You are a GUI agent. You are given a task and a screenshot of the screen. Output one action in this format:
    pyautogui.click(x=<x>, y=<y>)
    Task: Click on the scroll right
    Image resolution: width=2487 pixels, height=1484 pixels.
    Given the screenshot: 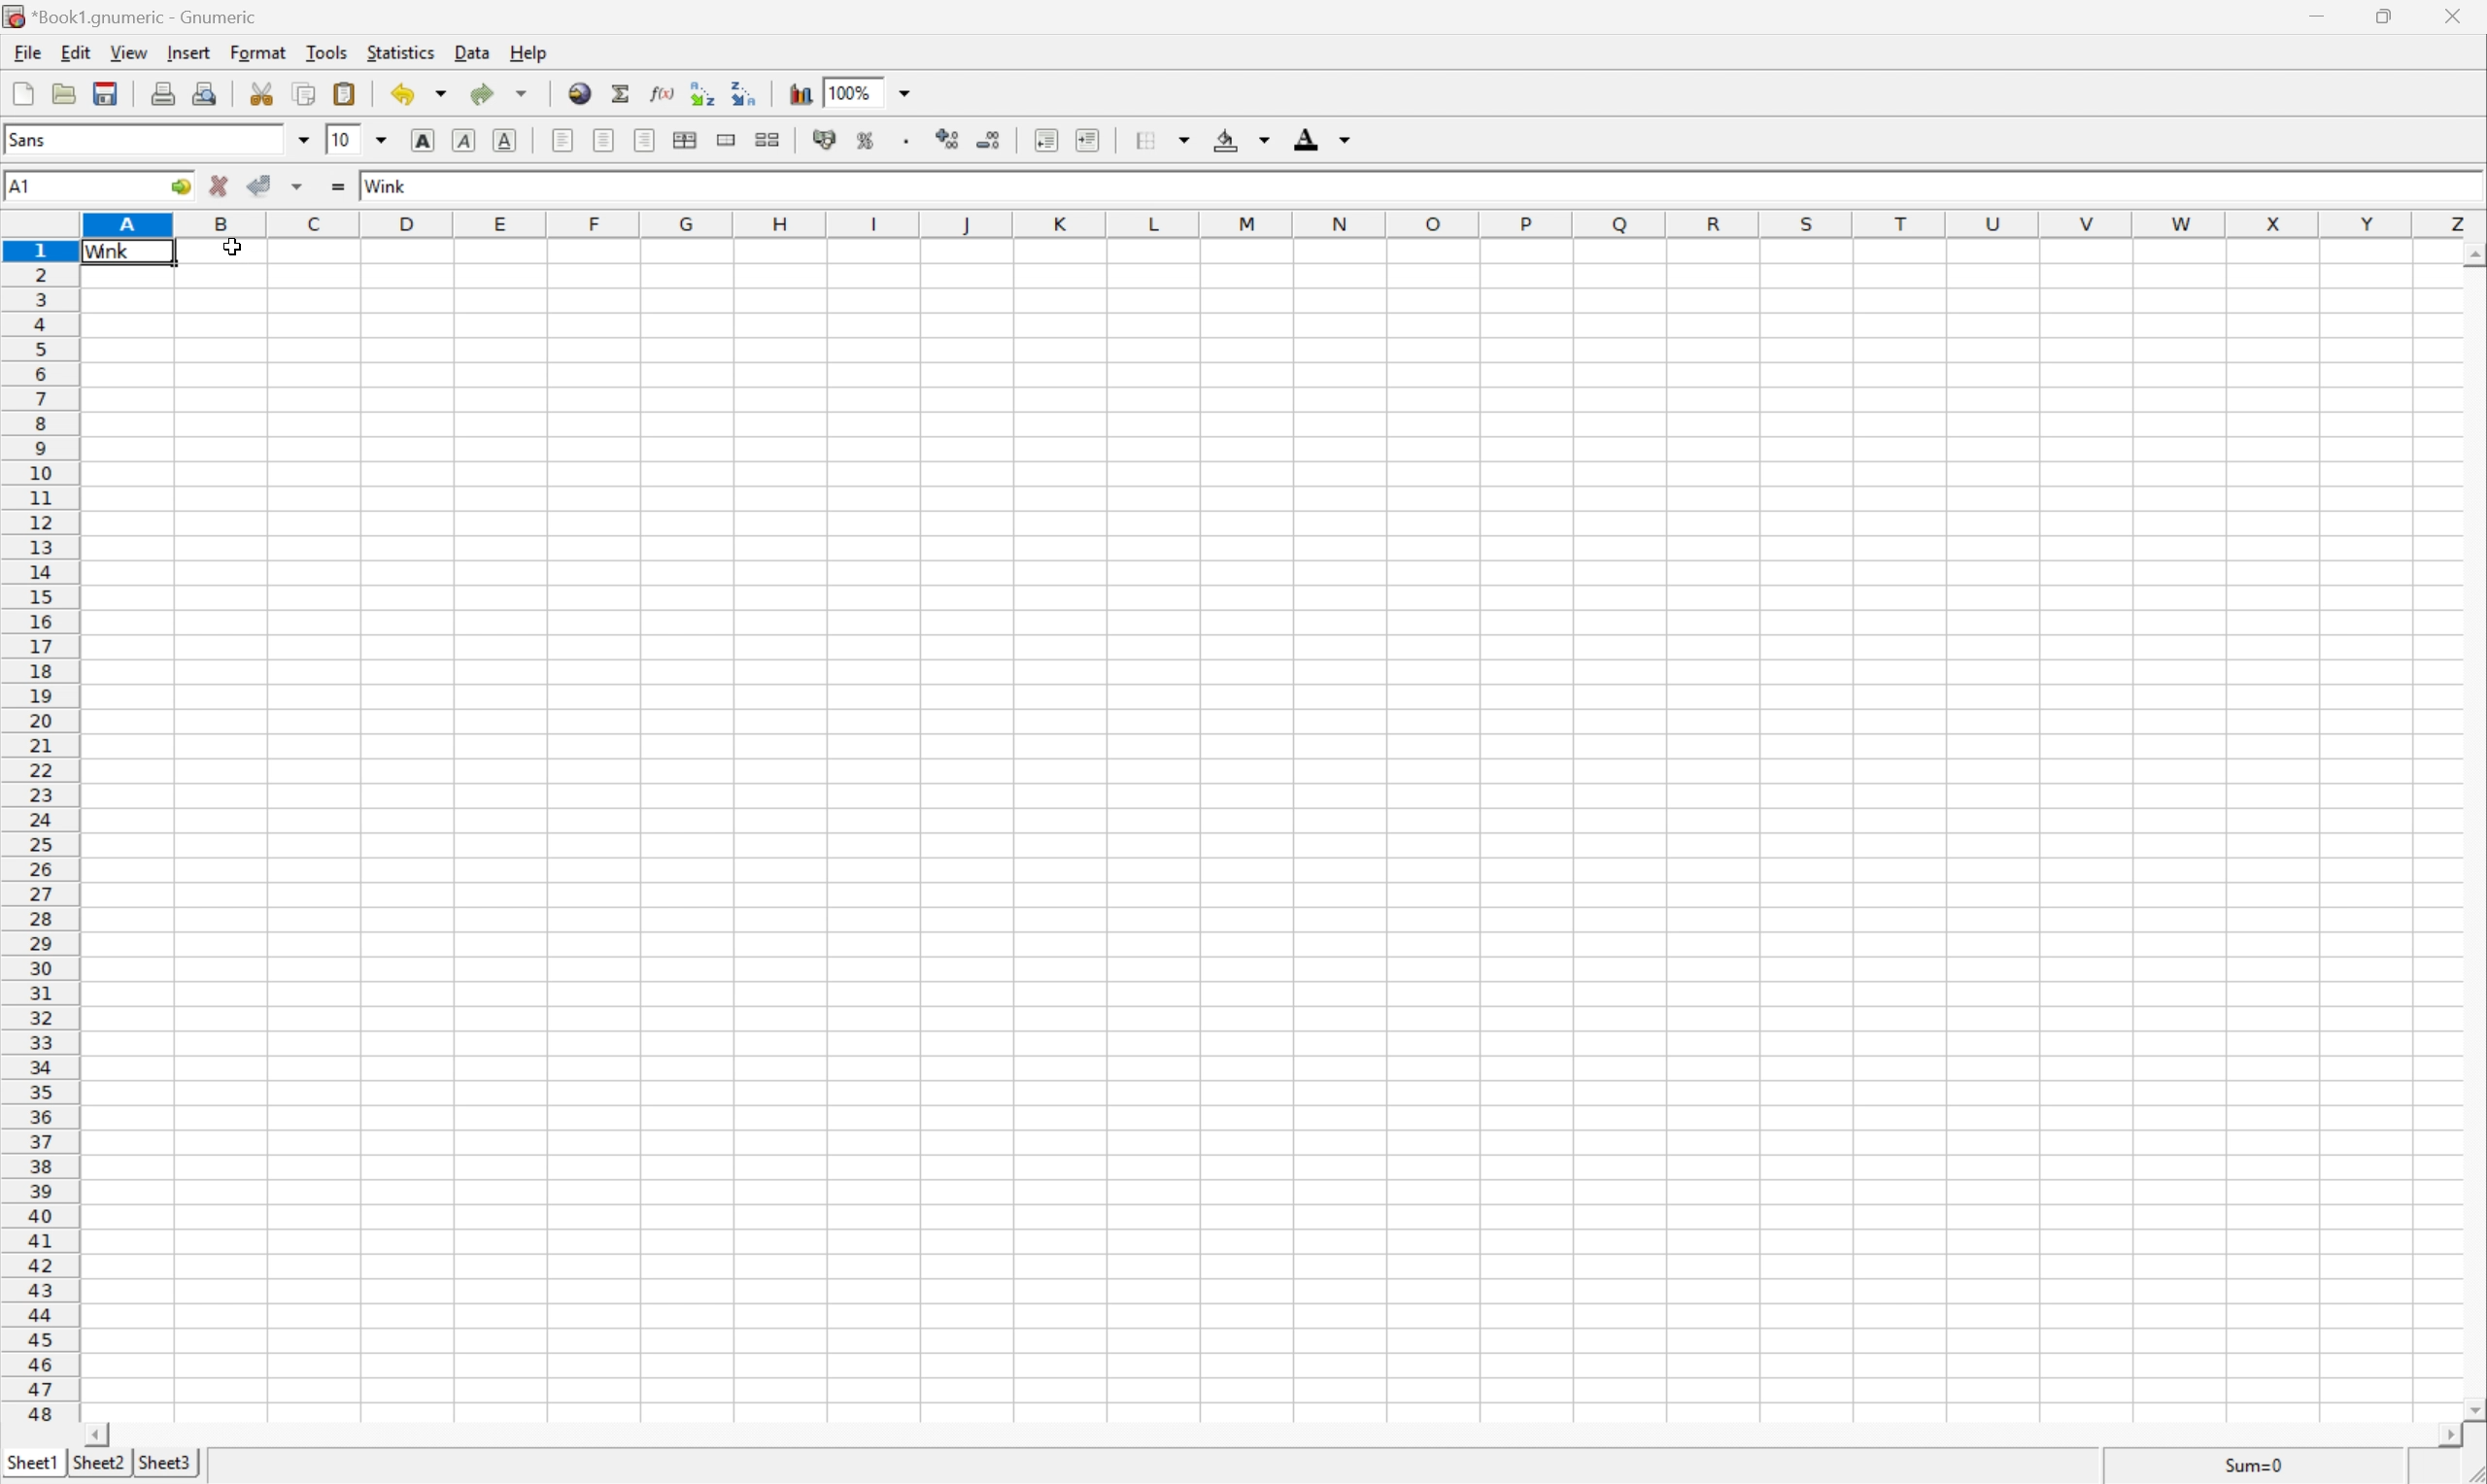 What is the action you would take?
    pyautogui.click(x=94, y=1433)
    